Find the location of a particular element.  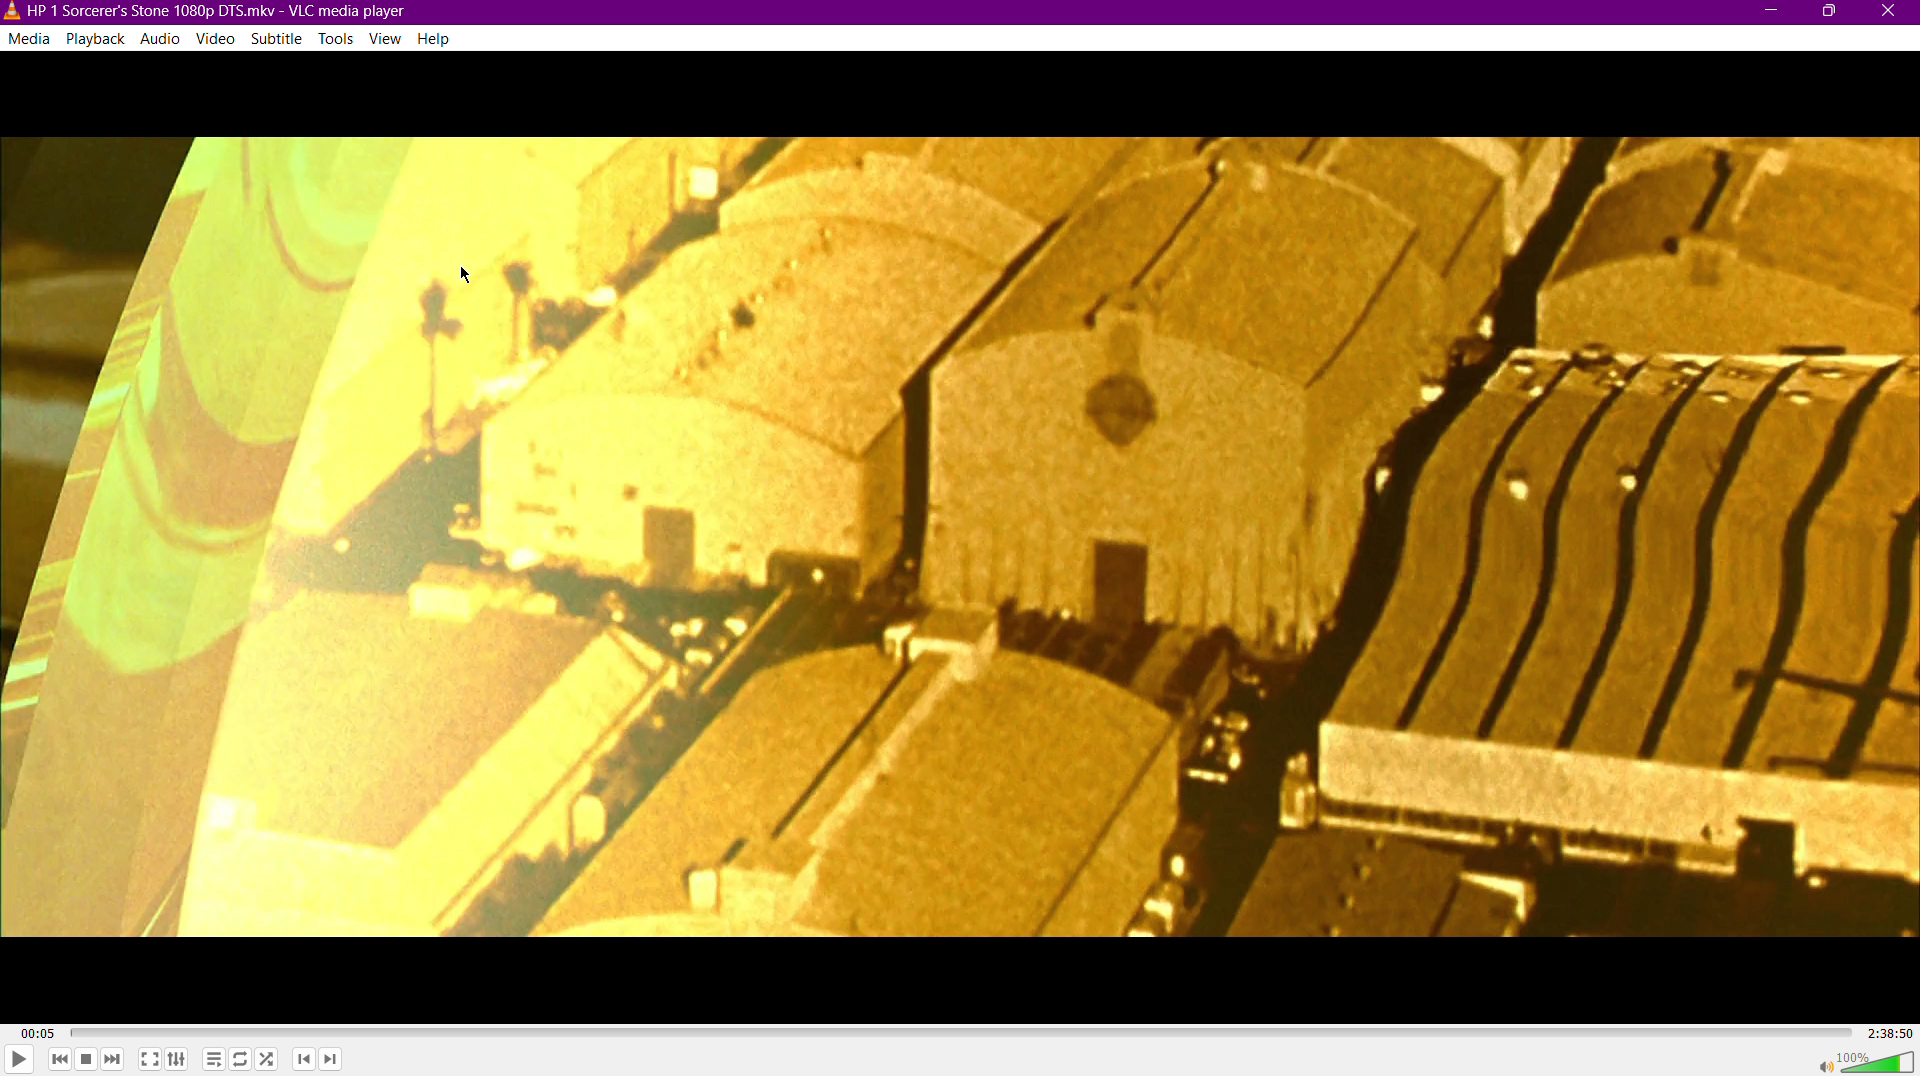

Toggle playlist is located at coordinates (214, 1060).